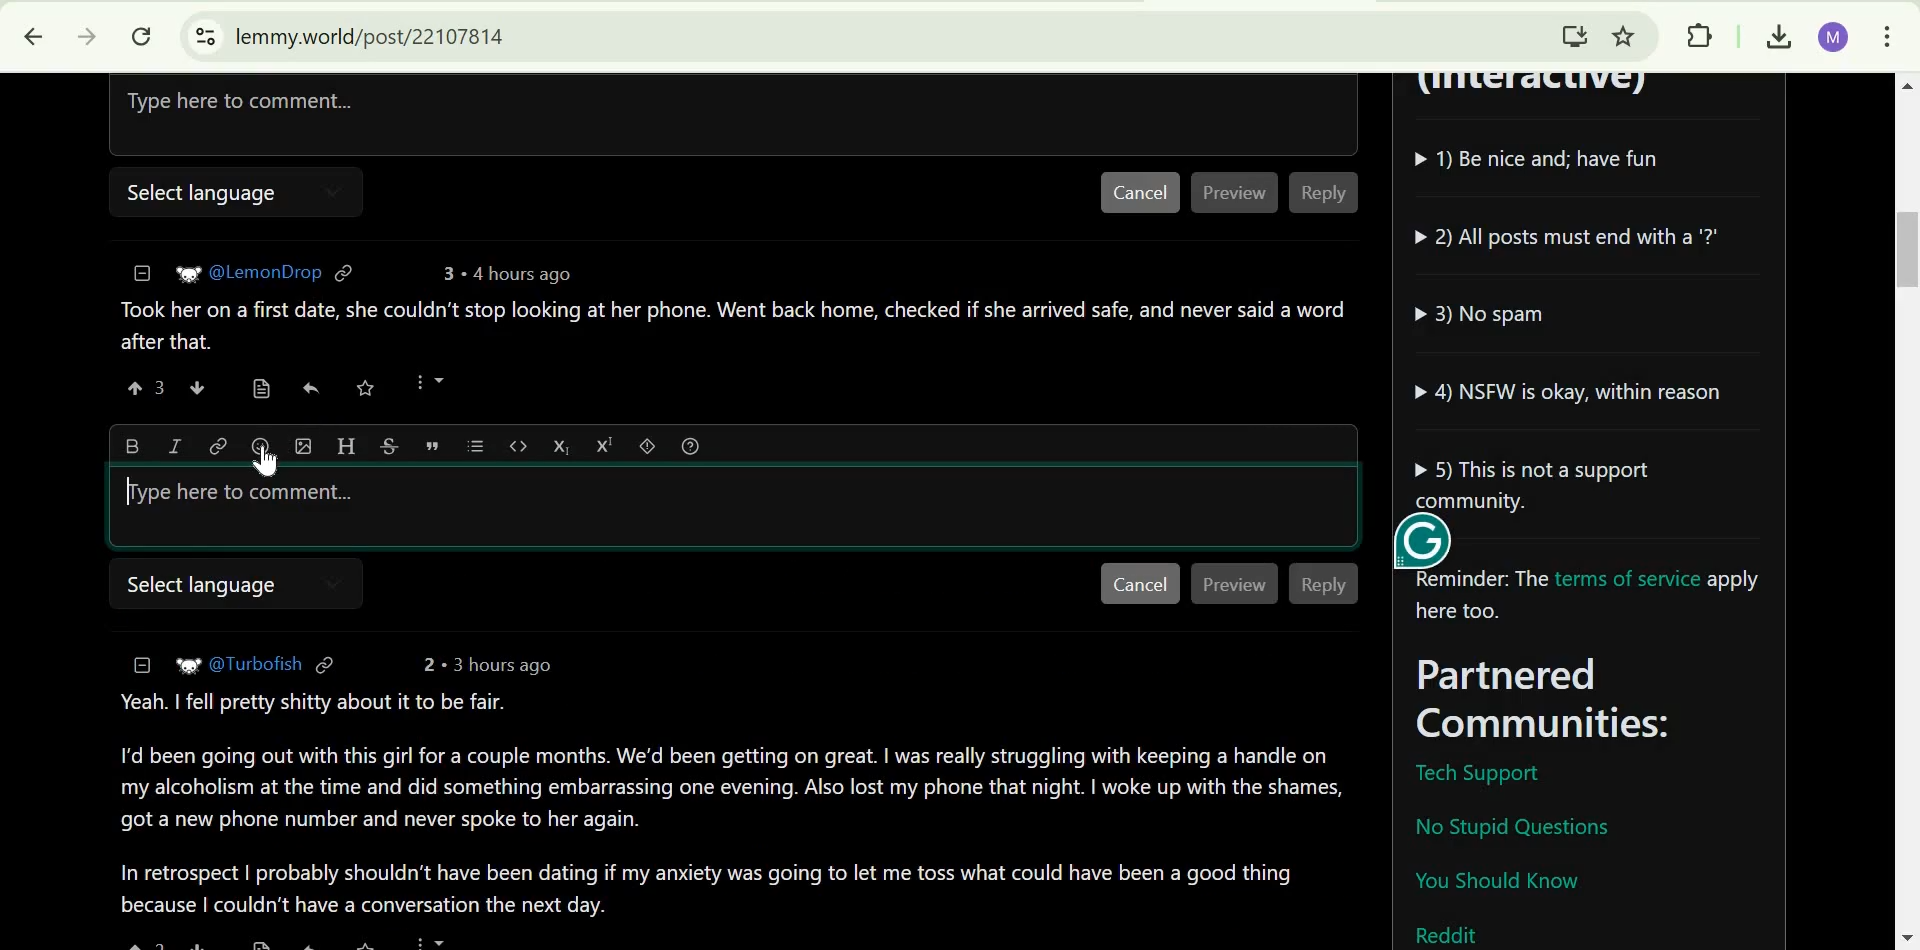 Image resolution: width=1920 pixels, height=950 pixels. What do you see at coordinates (1570, 33) in the screenshot?
I see `Install Lemmy.World` at bounding box center [1570, 33].